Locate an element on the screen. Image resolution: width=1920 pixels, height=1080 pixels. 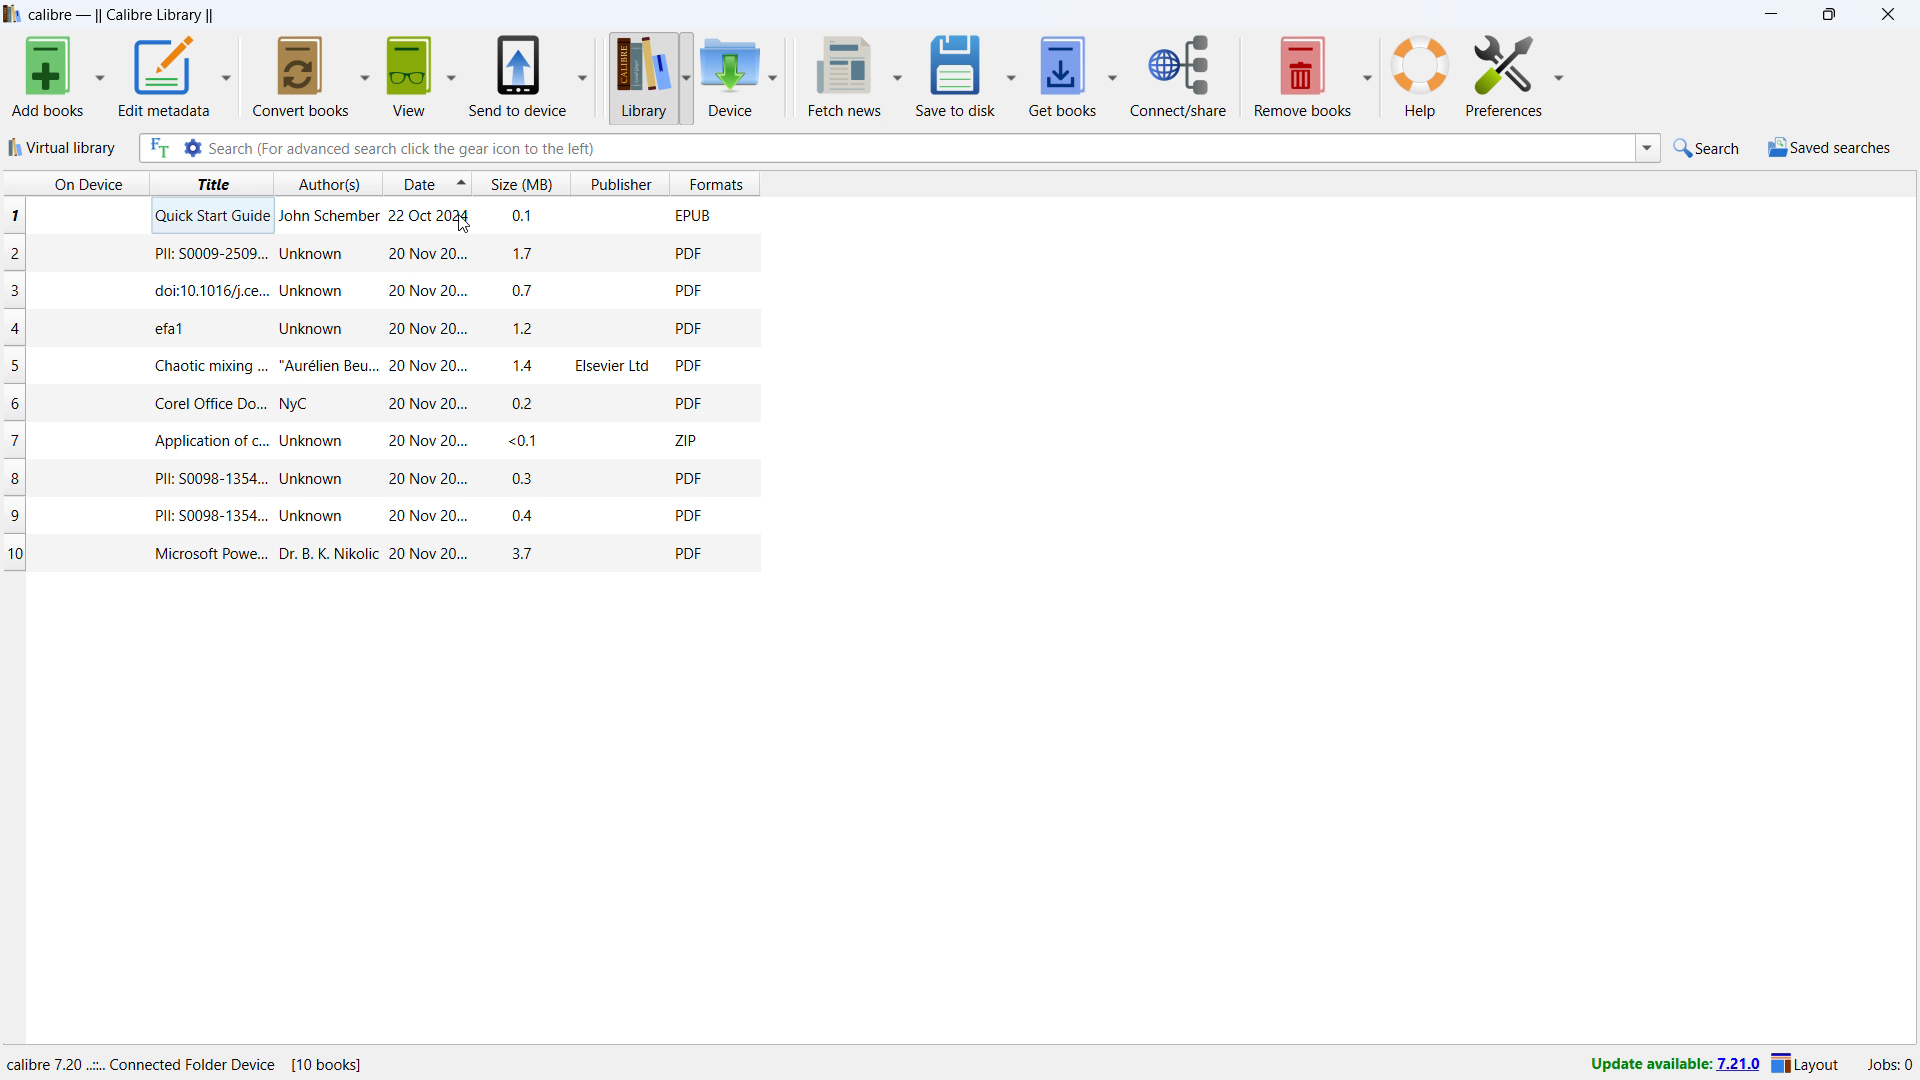
saved searches is located at coordinates (1830, 148).